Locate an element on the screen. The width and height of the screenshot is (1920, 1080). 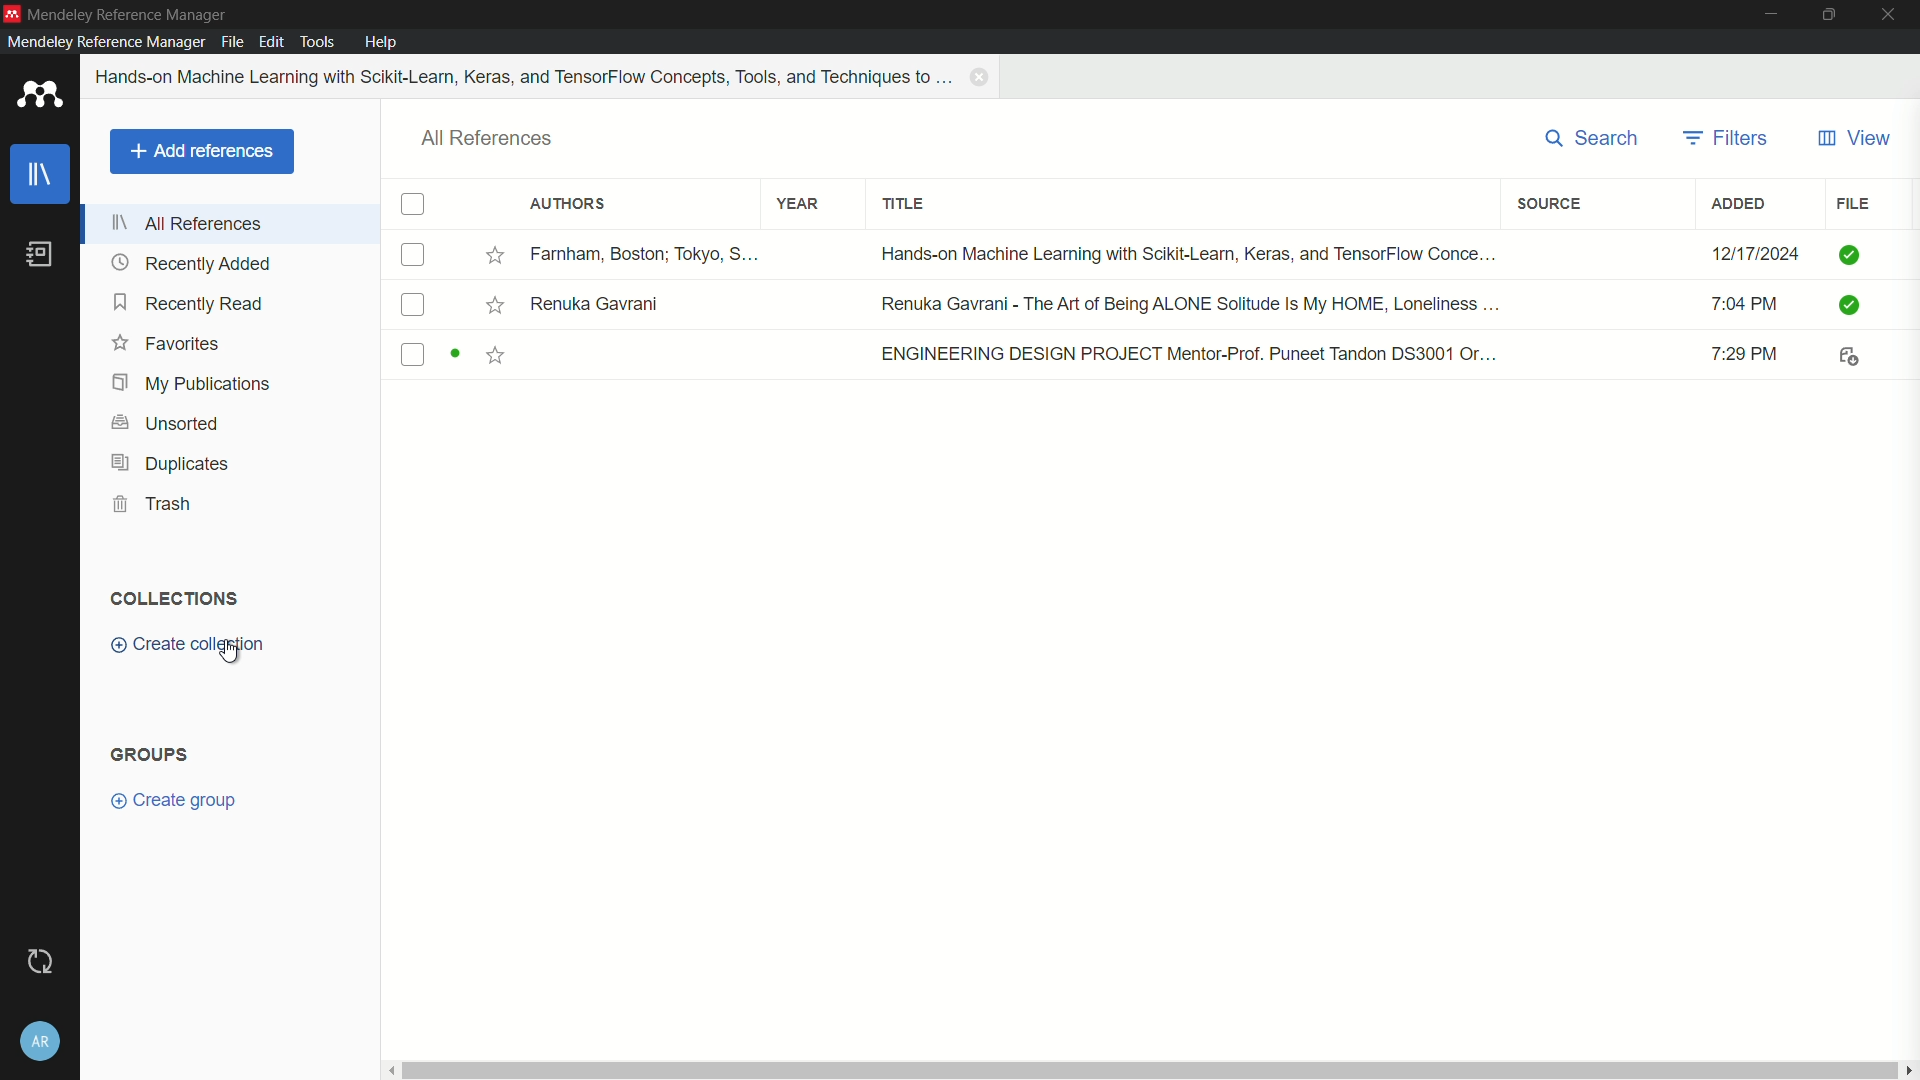
create group is located at coordinates (176, 799).